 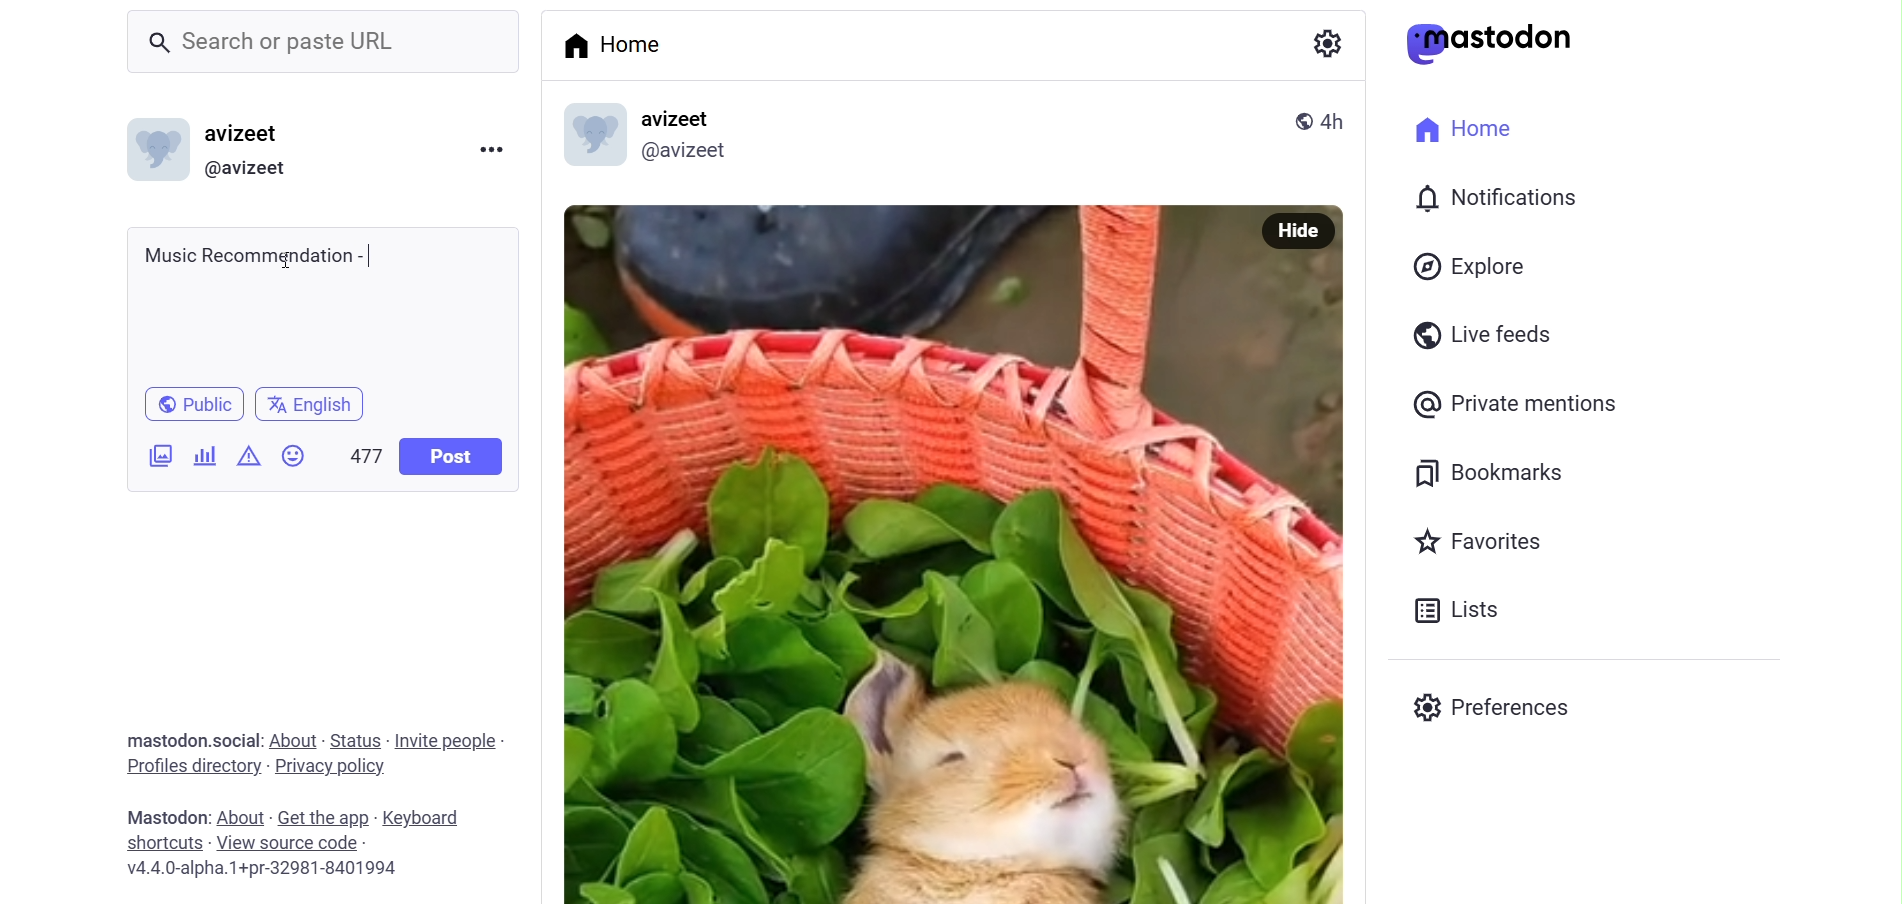 What do you see at coordinates (1487, 471) in the screenshot?
I see `Bookmarks` at bounding box center [1487, 471].